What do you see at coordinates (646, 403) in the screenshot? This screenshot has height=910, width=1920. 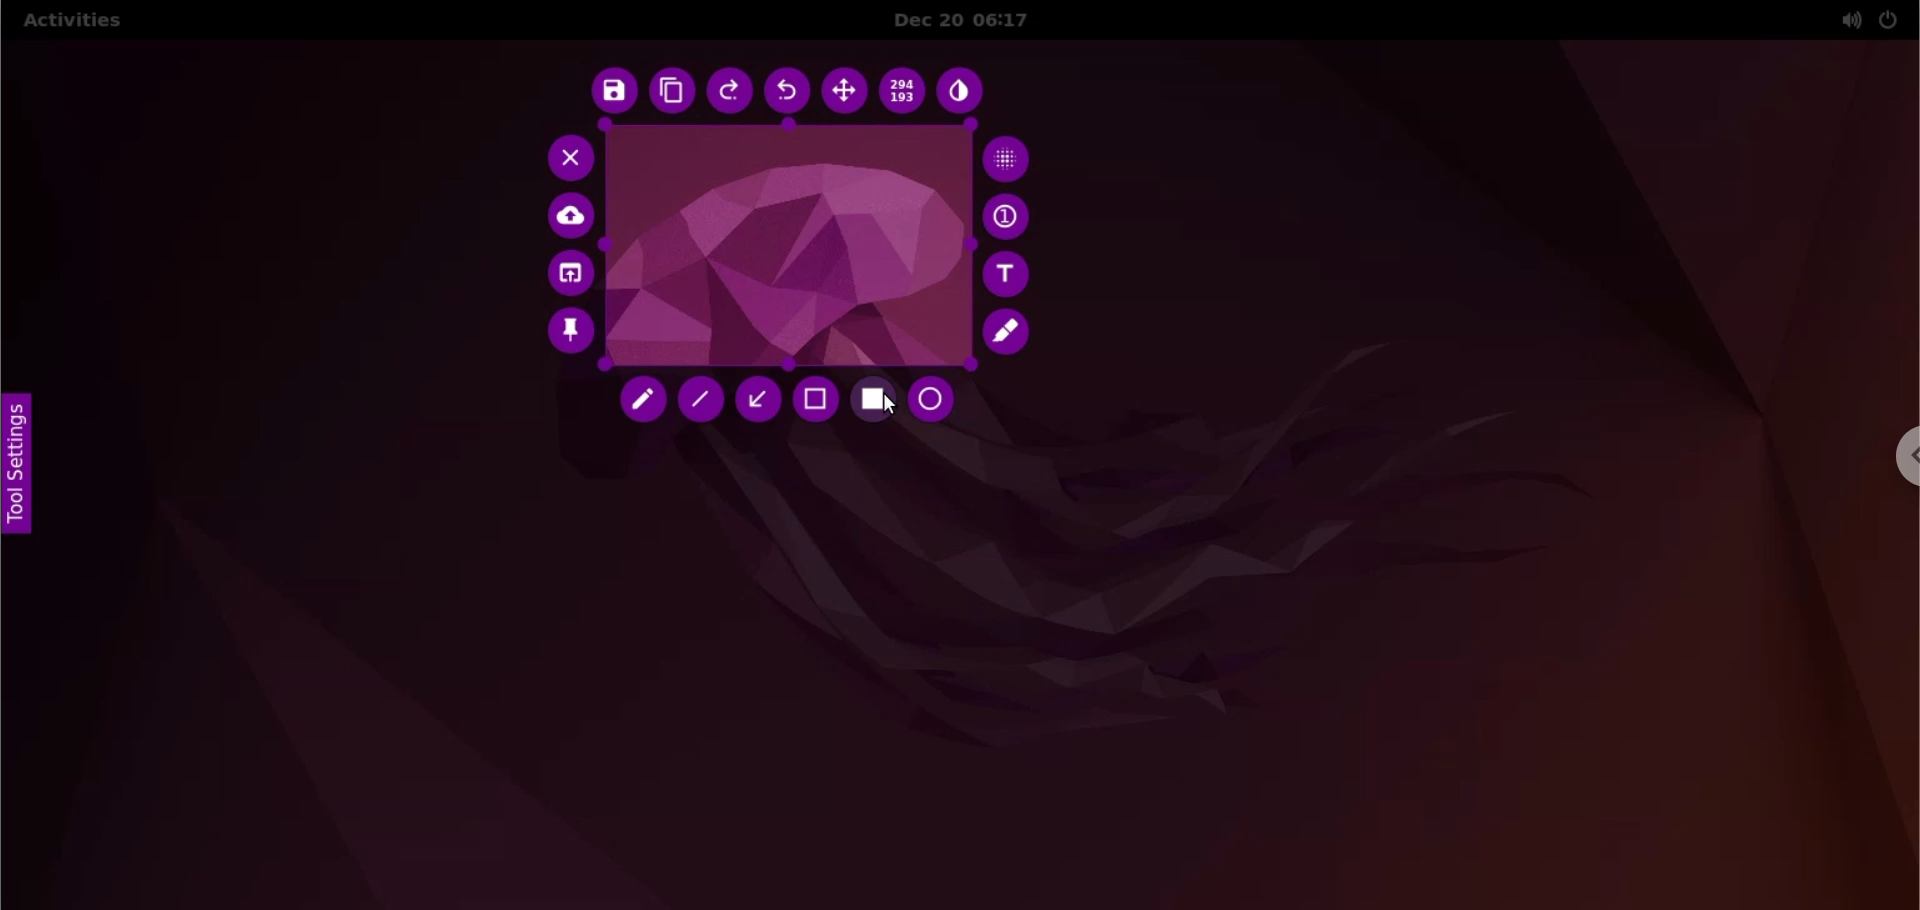 I see `pencil` at bounding box center [646, 403].